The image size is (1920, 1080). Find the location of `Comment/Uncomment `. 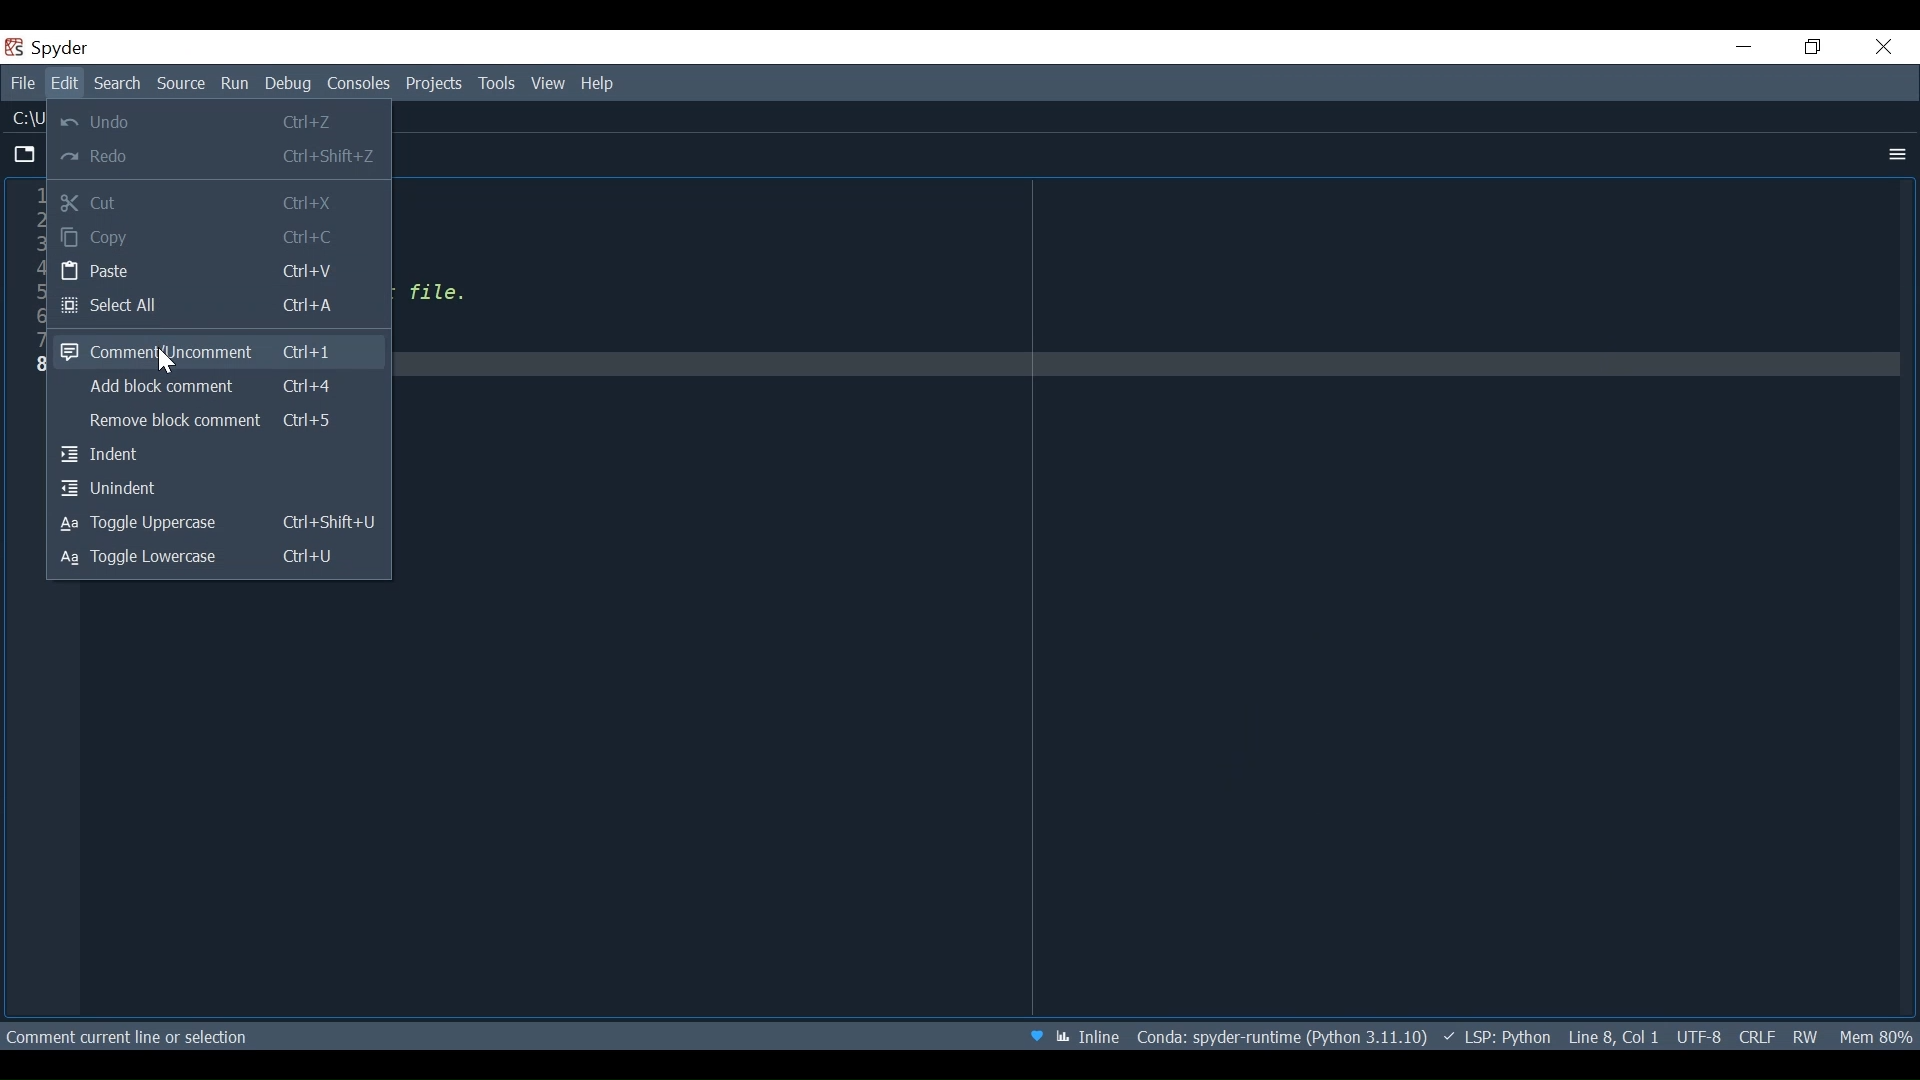

Comment/Uncomment  is located at coordinates (214, 350).